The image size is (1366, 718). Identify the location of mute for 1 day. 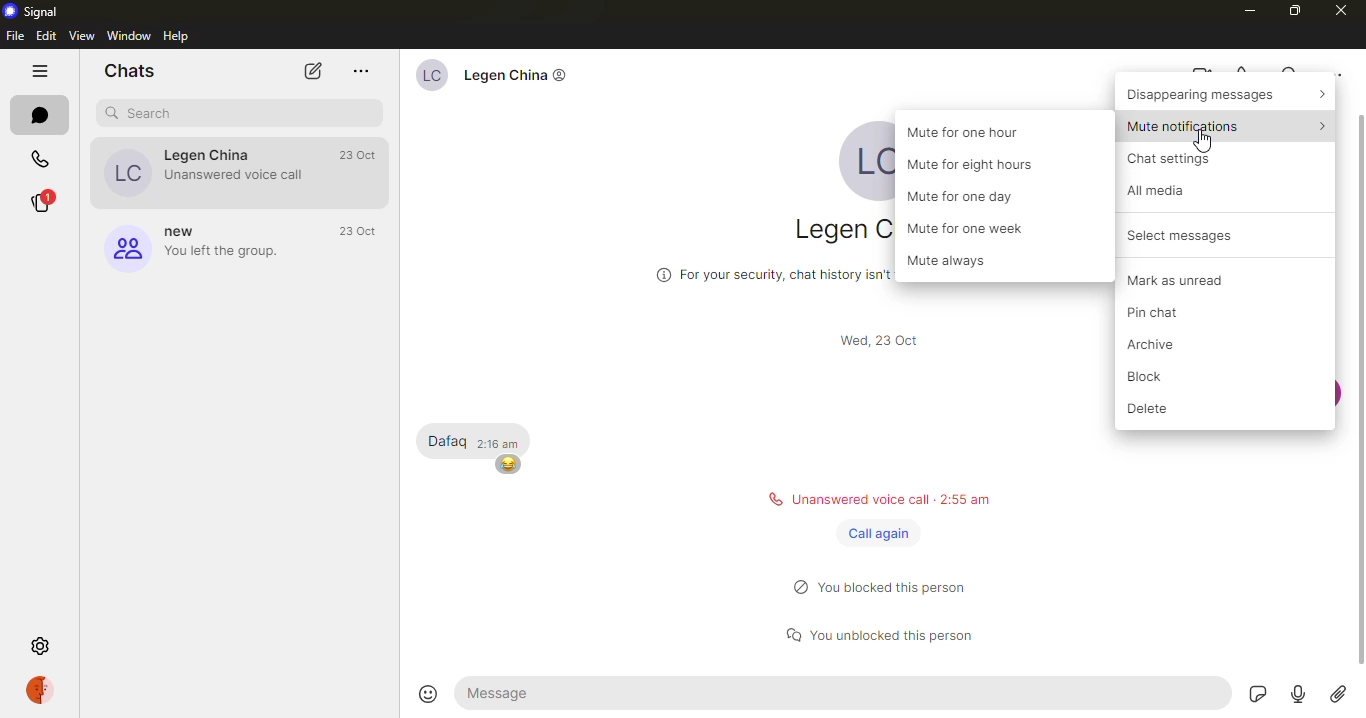
(970, 199).